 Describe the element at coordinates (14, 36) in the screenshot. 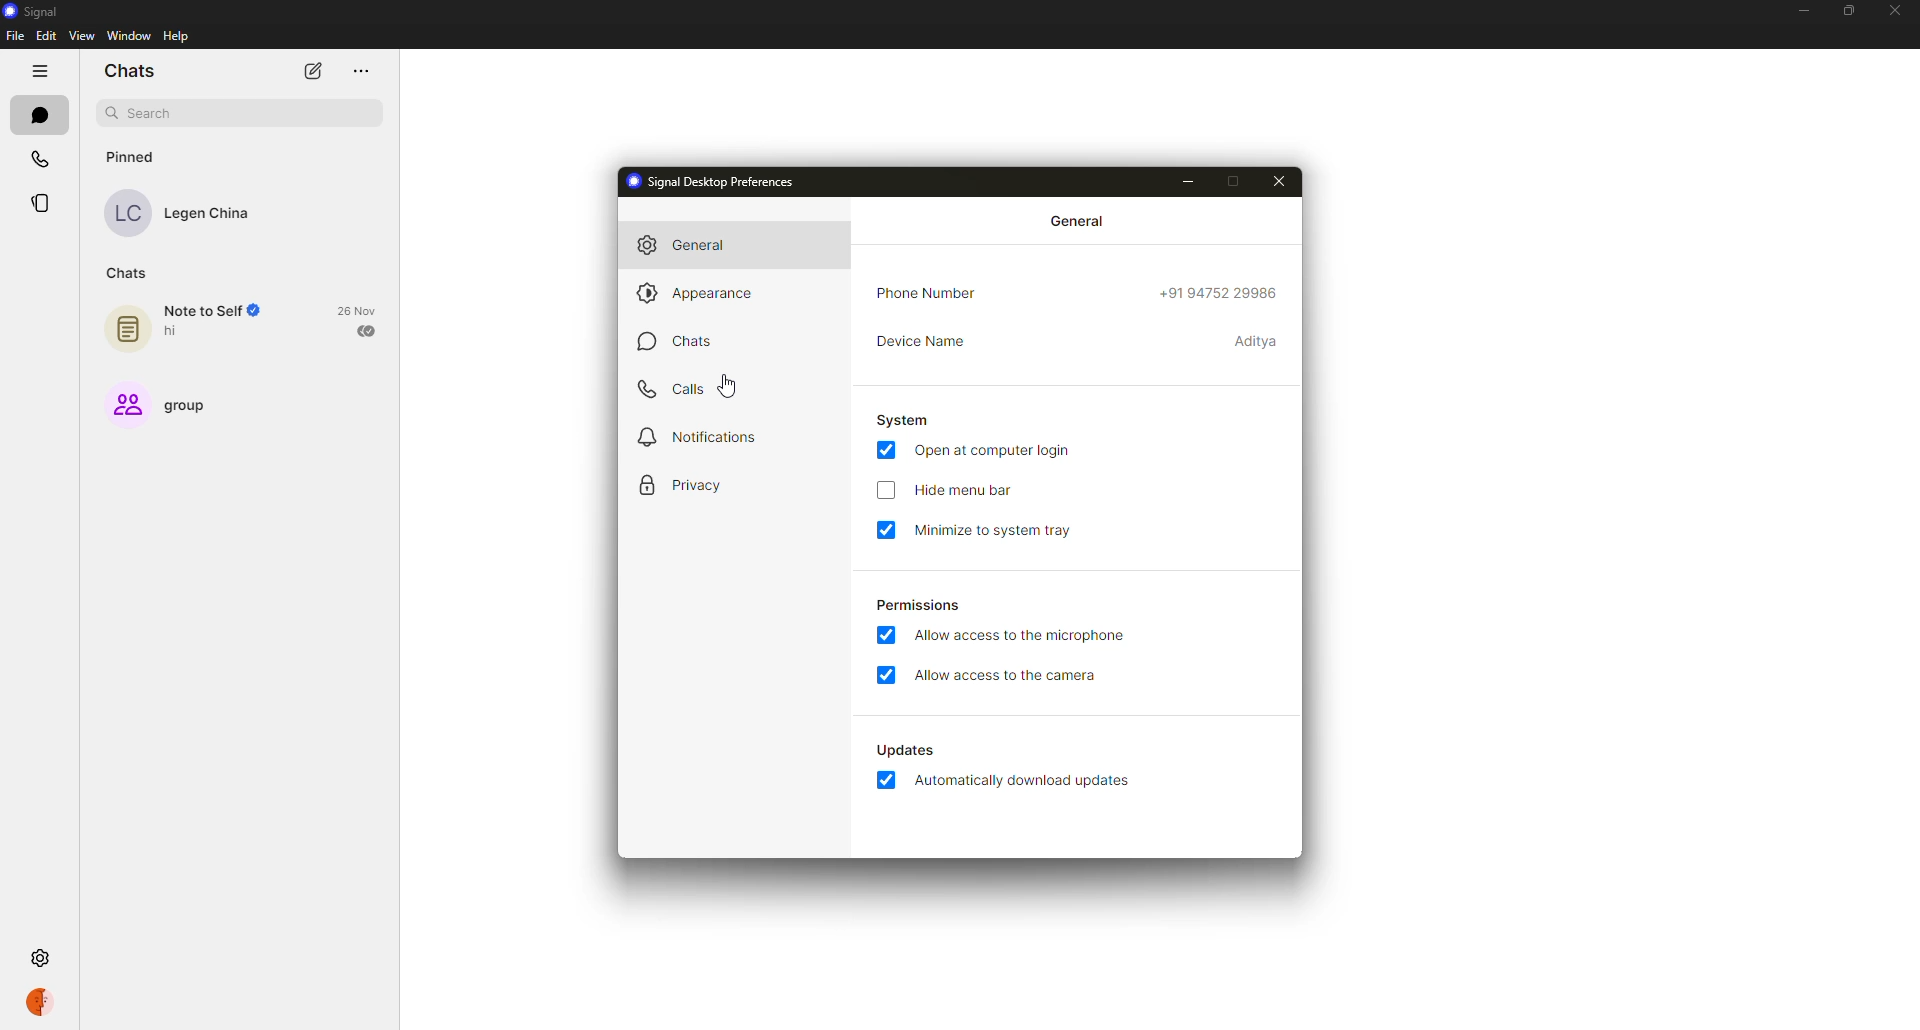

I see `file` at that location.